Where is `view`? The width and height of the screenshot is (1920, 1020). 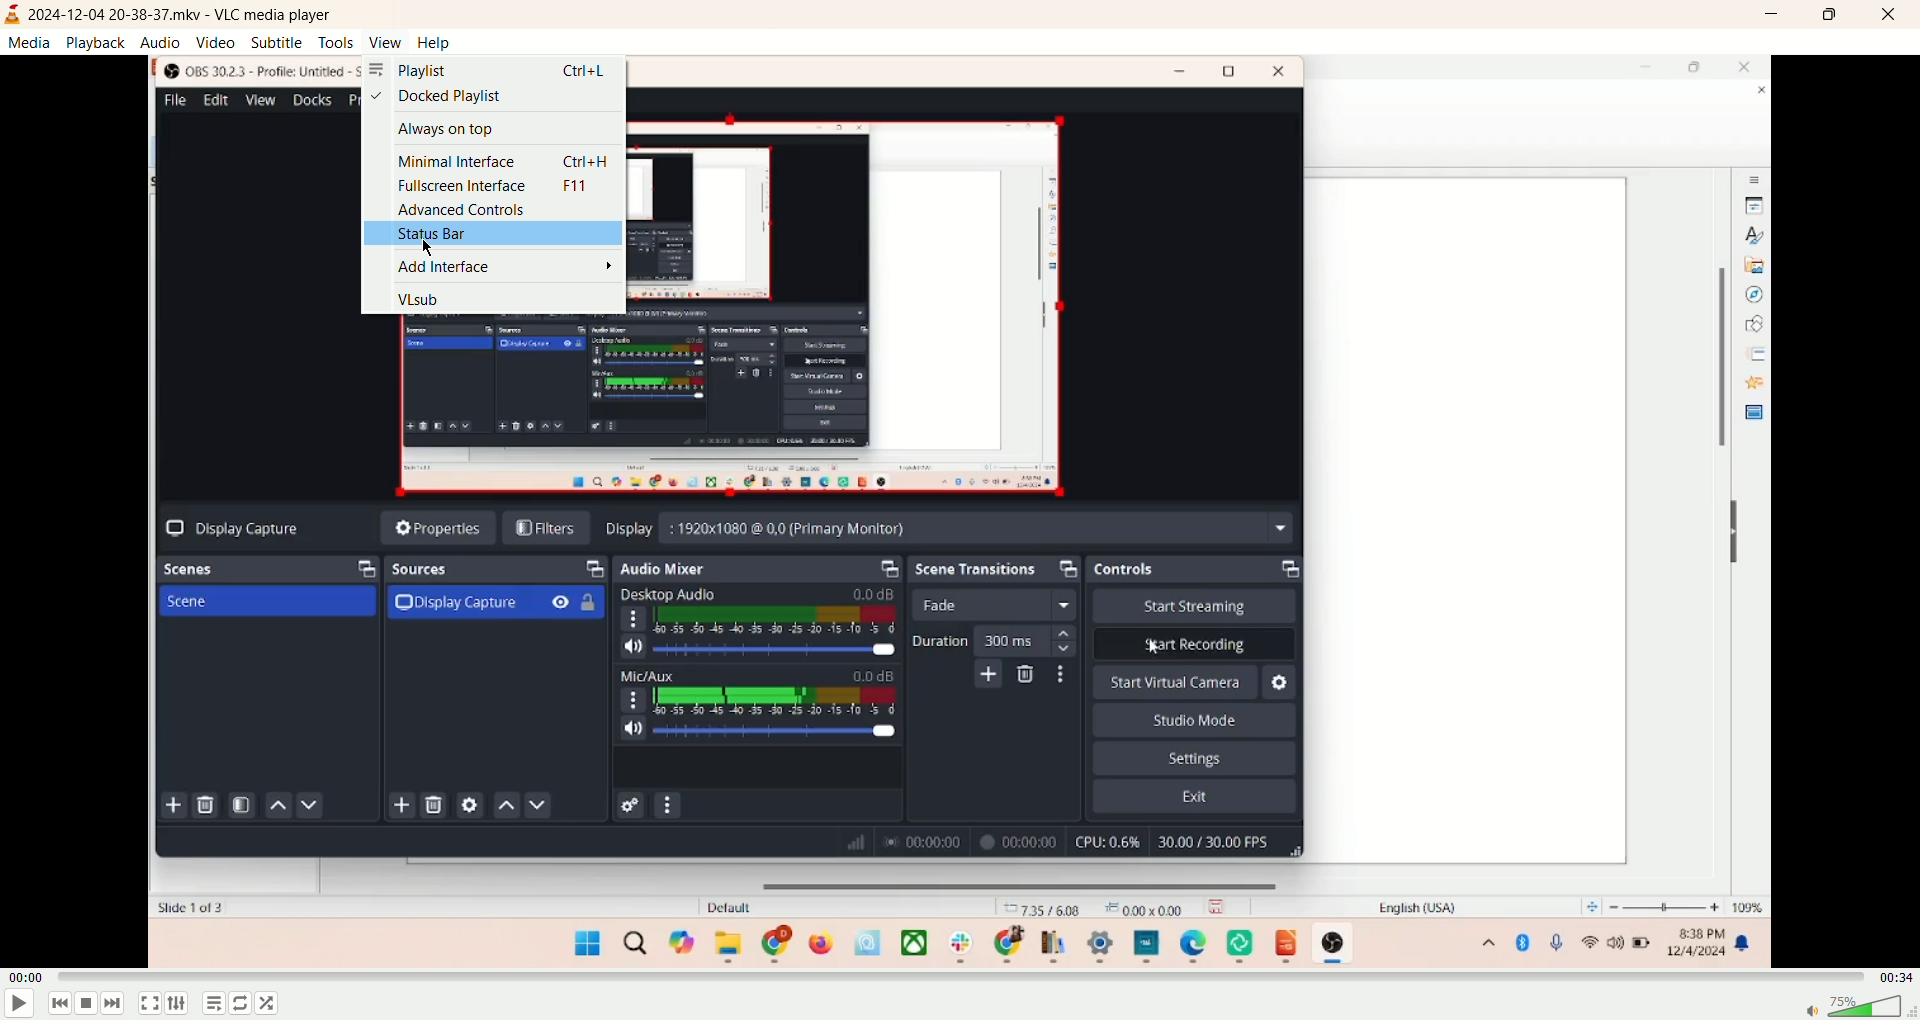
view is located at coordinates (384, 42).